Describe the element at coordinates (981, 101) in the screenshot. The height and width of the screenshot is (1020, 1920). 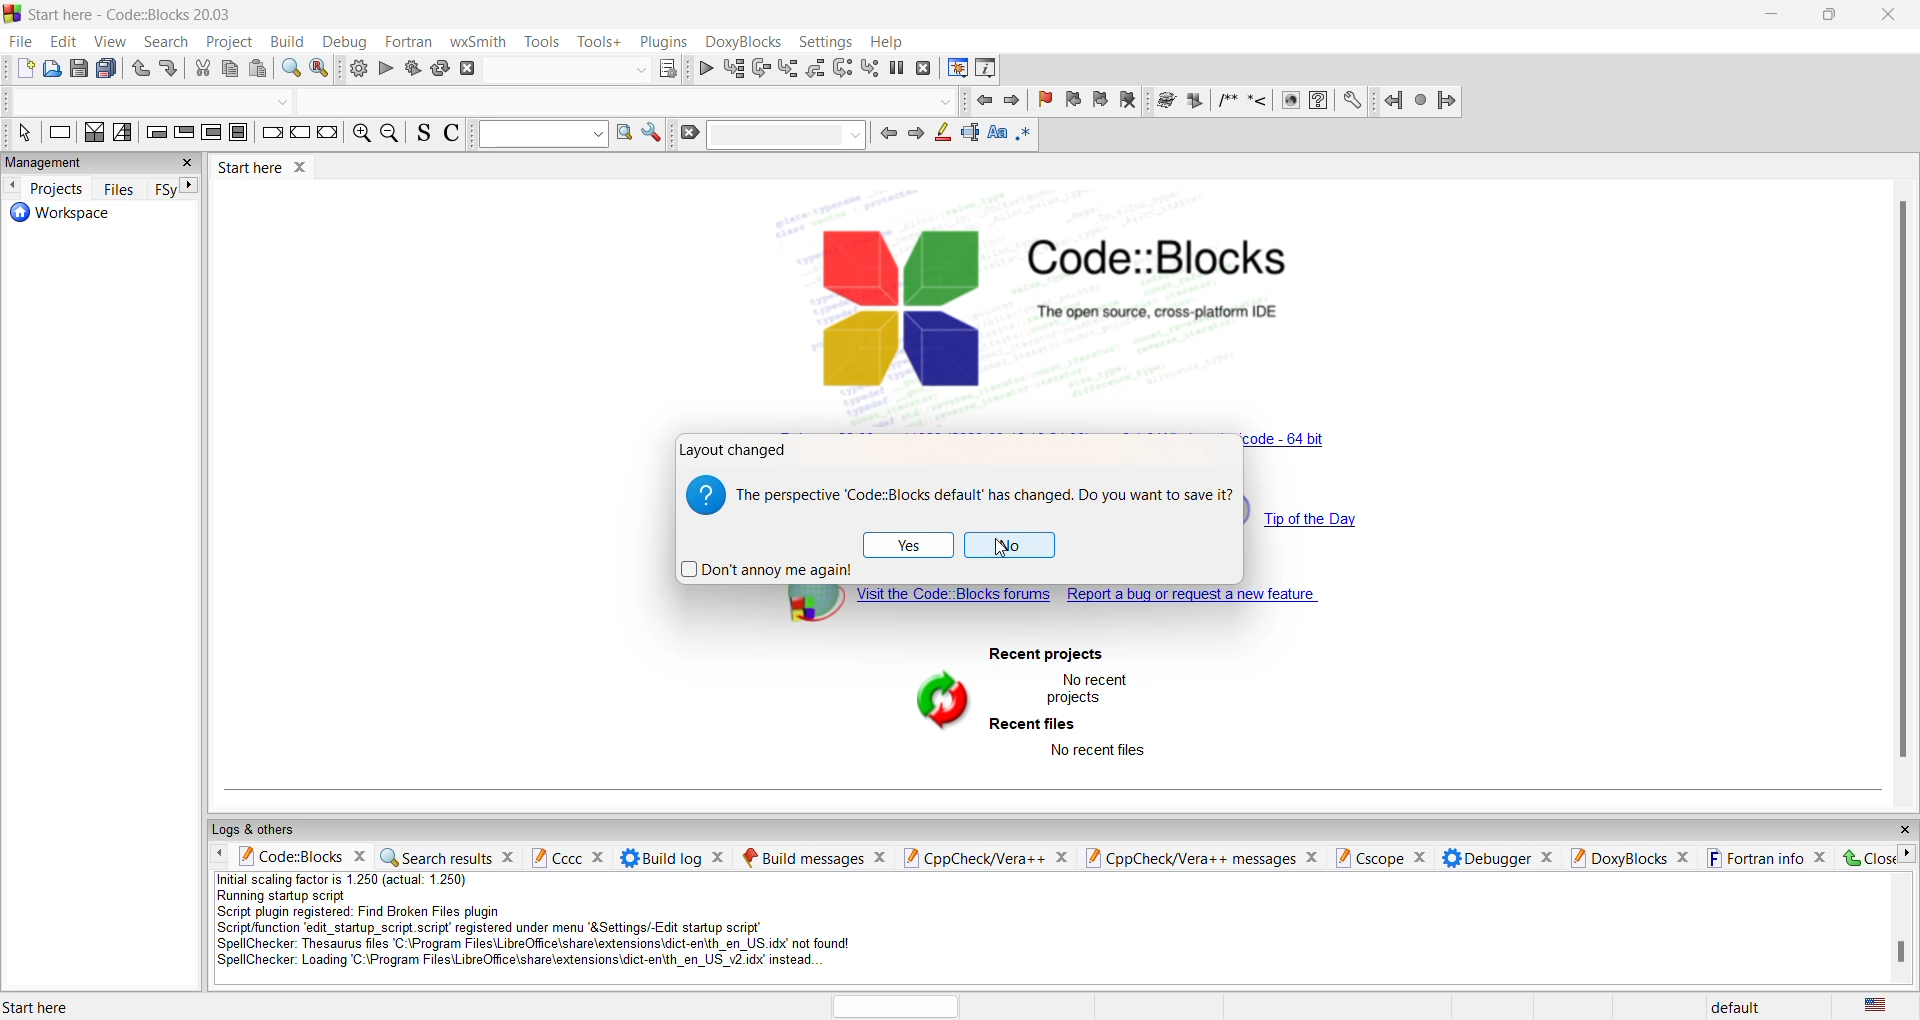
I see `jump back` at that location.